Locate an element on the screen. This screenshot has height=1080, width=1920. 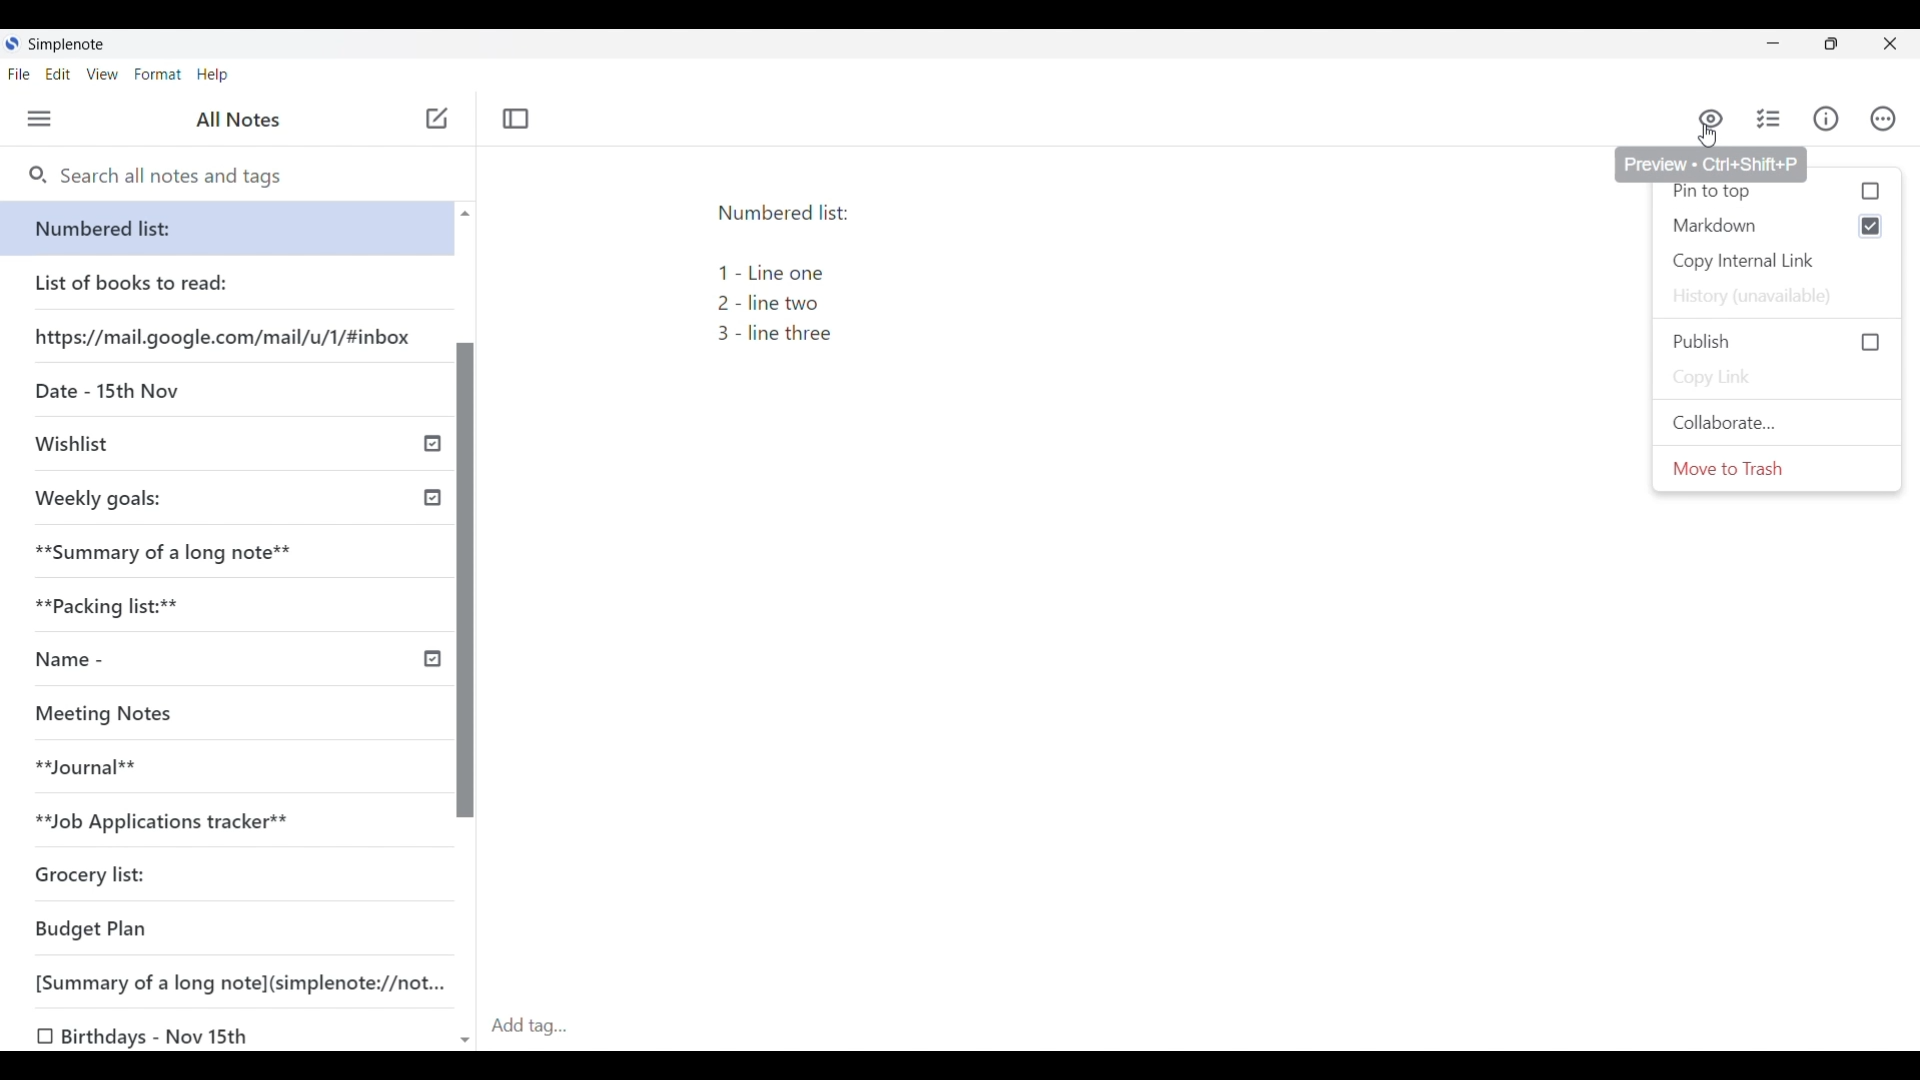
[Summary of a long note] (simplenote://not... is located at coordinates (226, 980).